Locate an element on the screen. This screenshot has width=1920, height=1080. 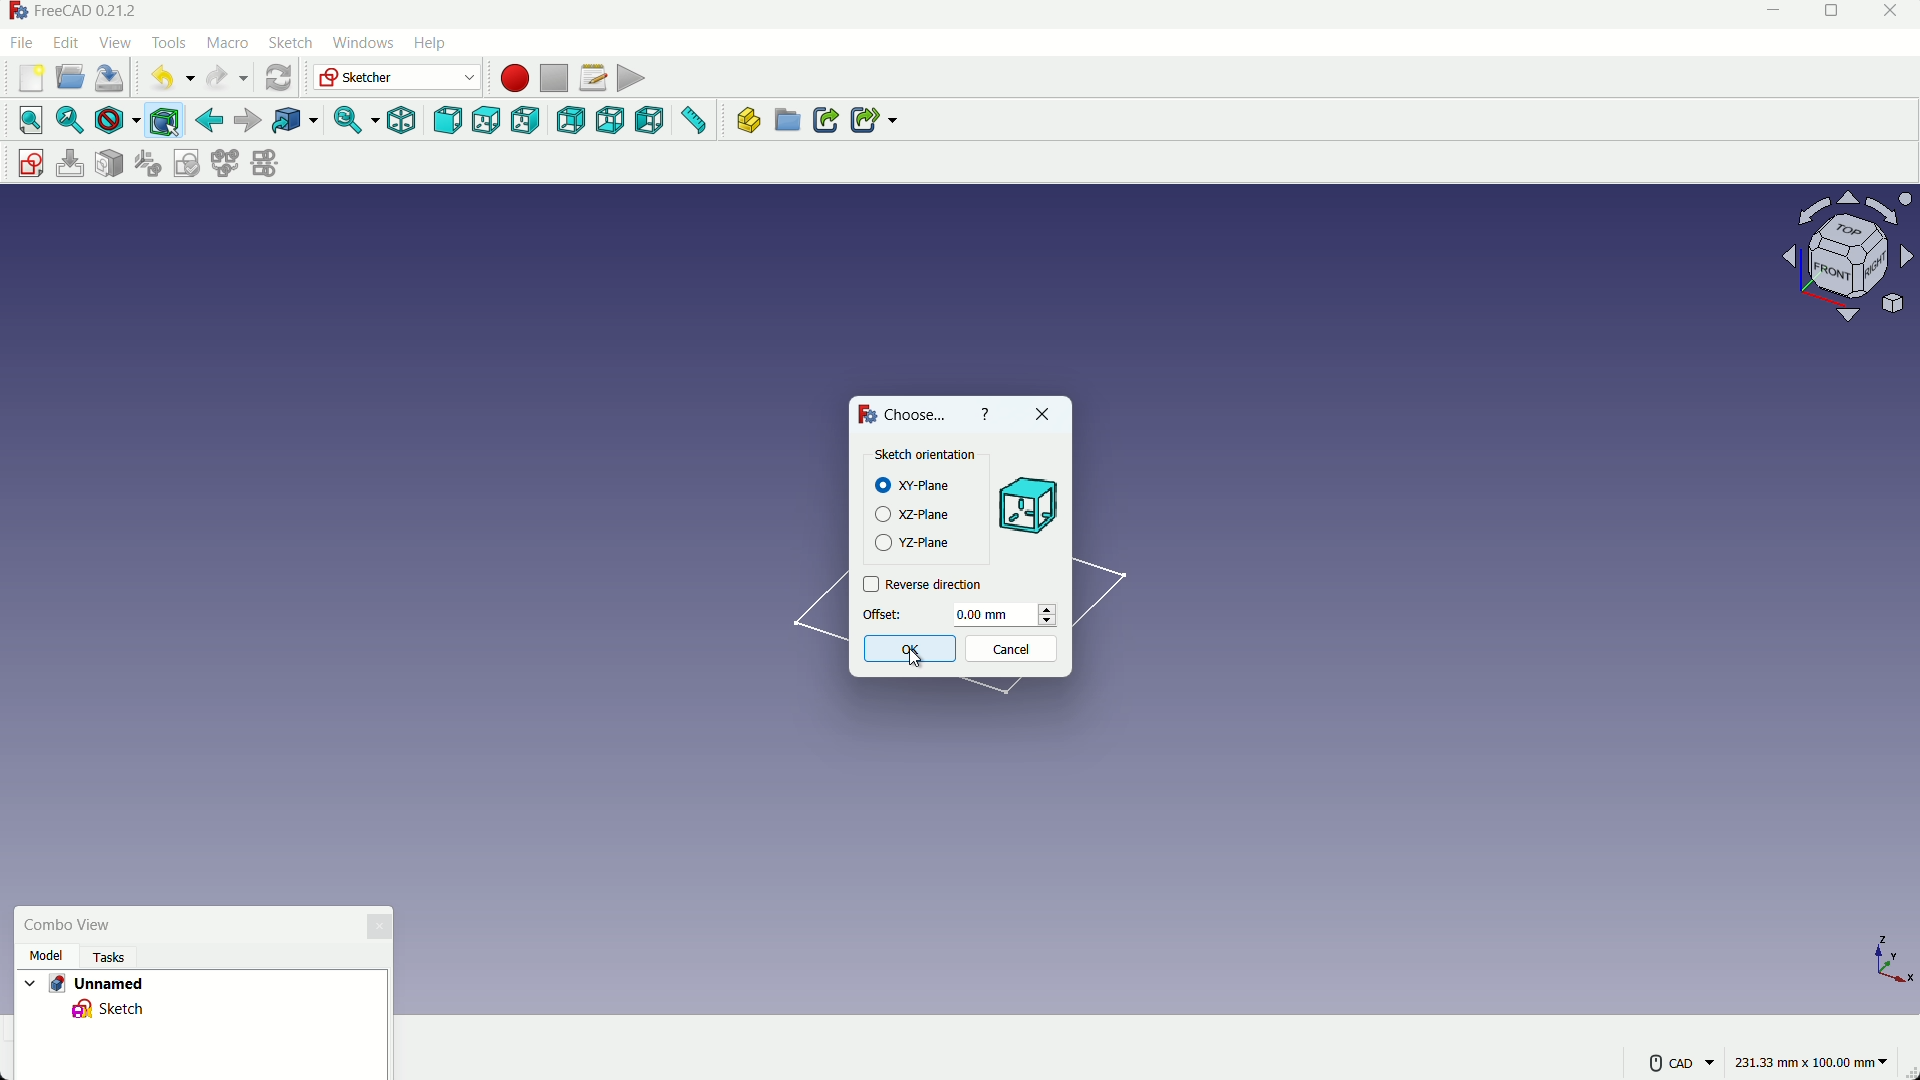
tasks Tab is located at coordinates (123, 956).